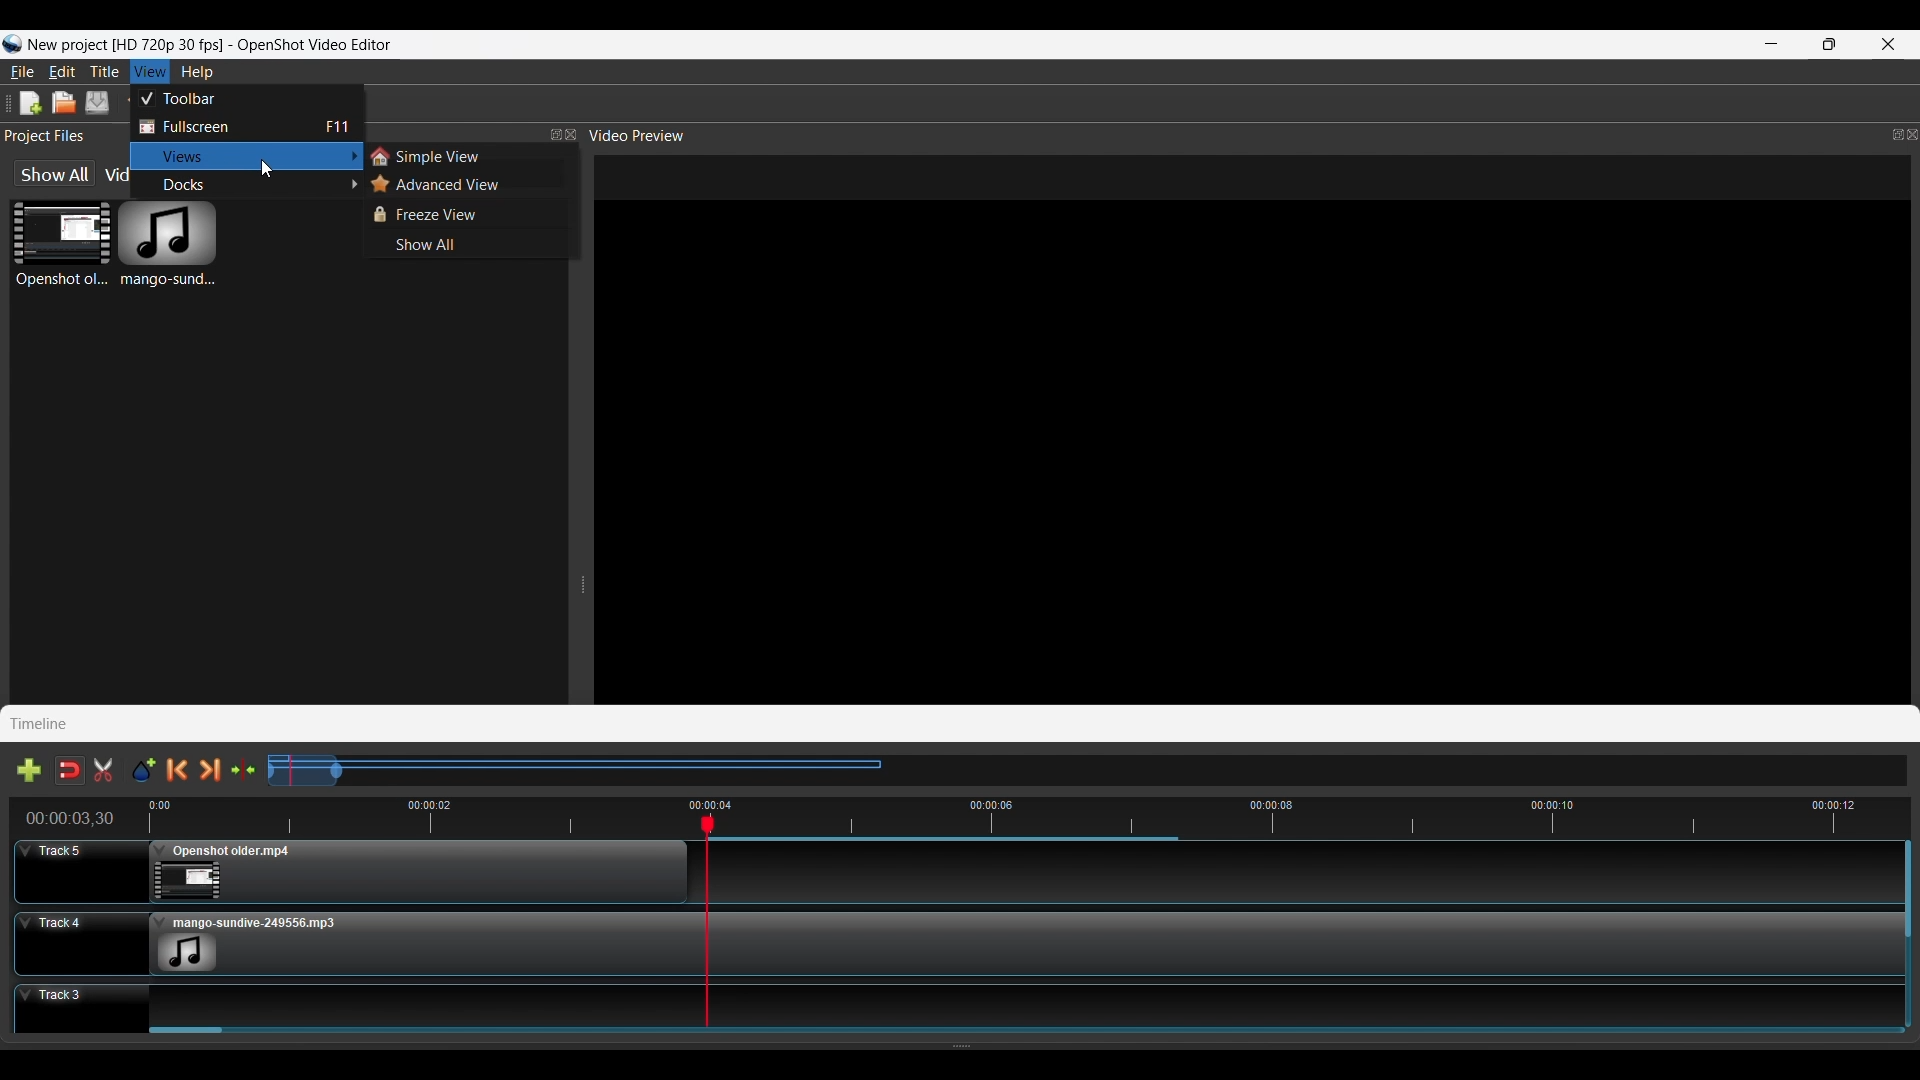 This screenshot has width=1920, height=1080. I want to click on Maximize, so click(1885, 131).